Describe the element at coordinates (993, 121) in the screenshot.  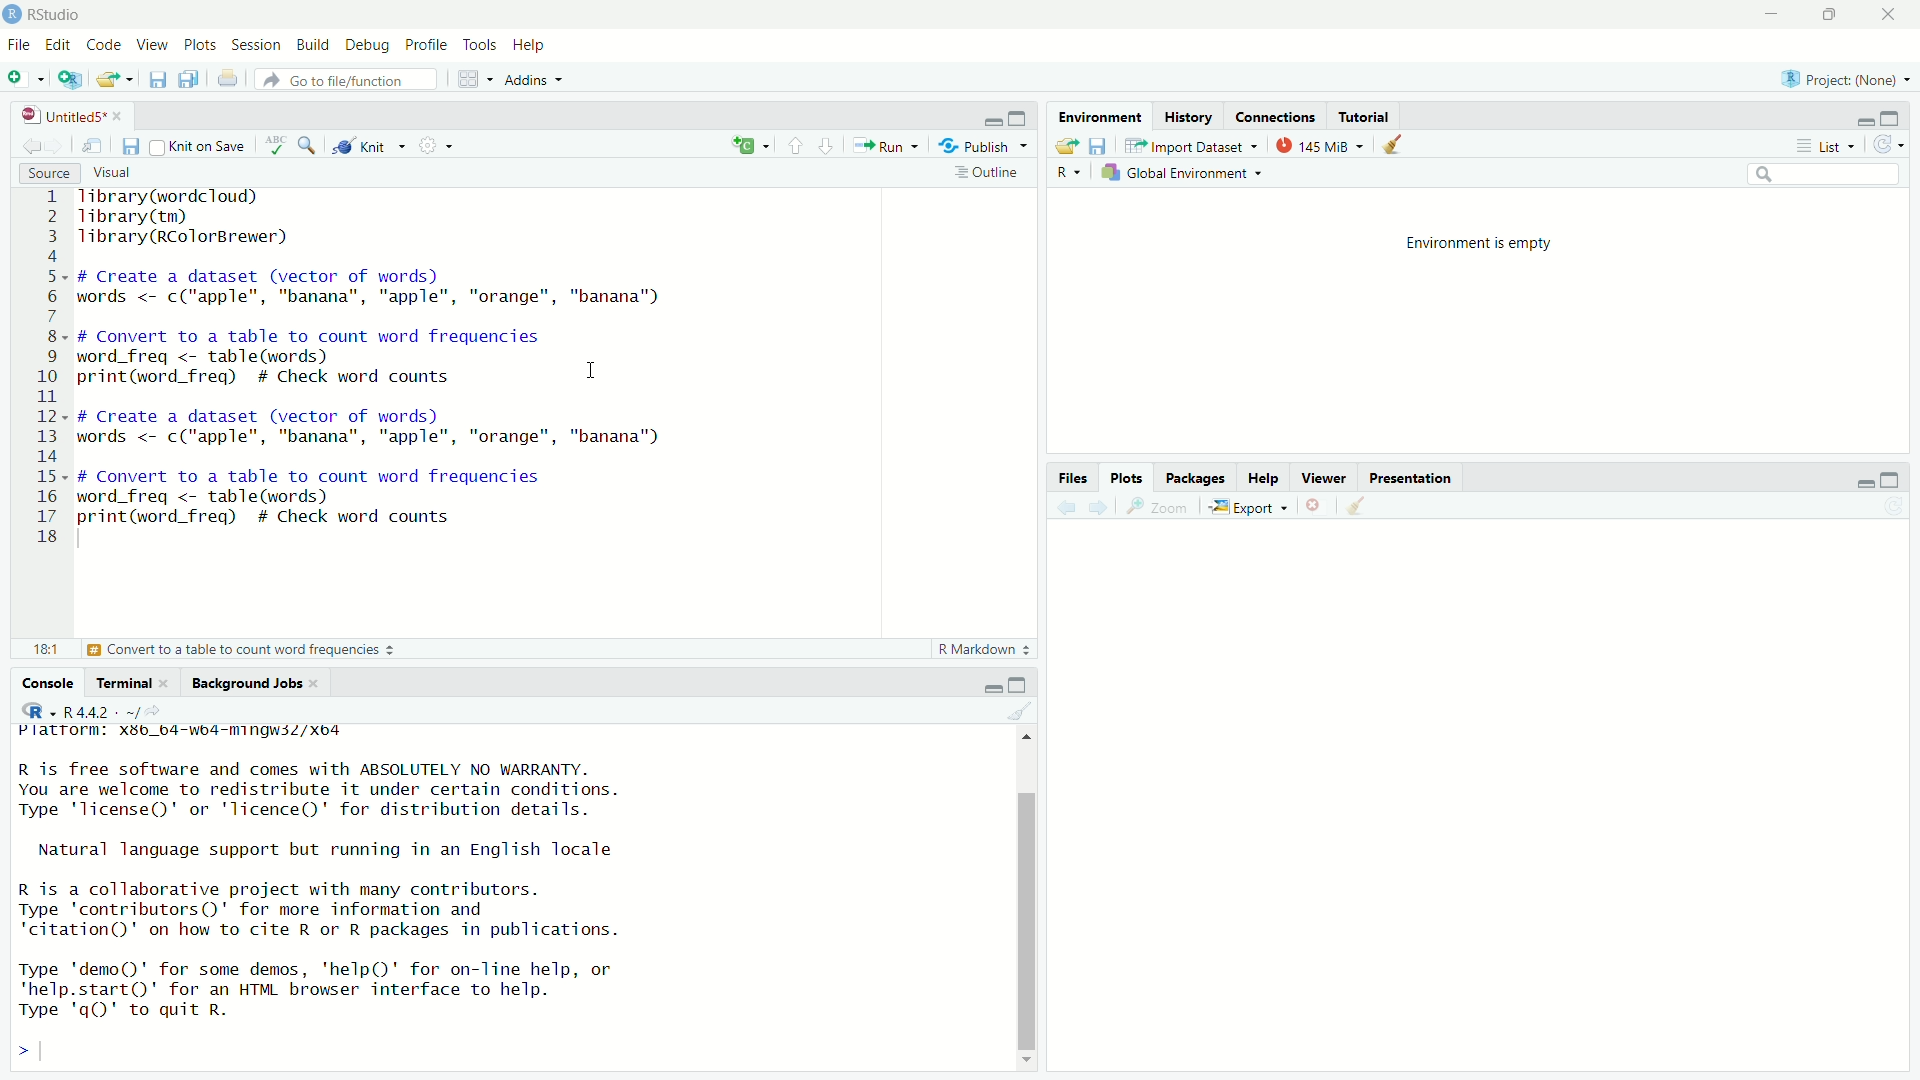
I see `minimize` at that location.